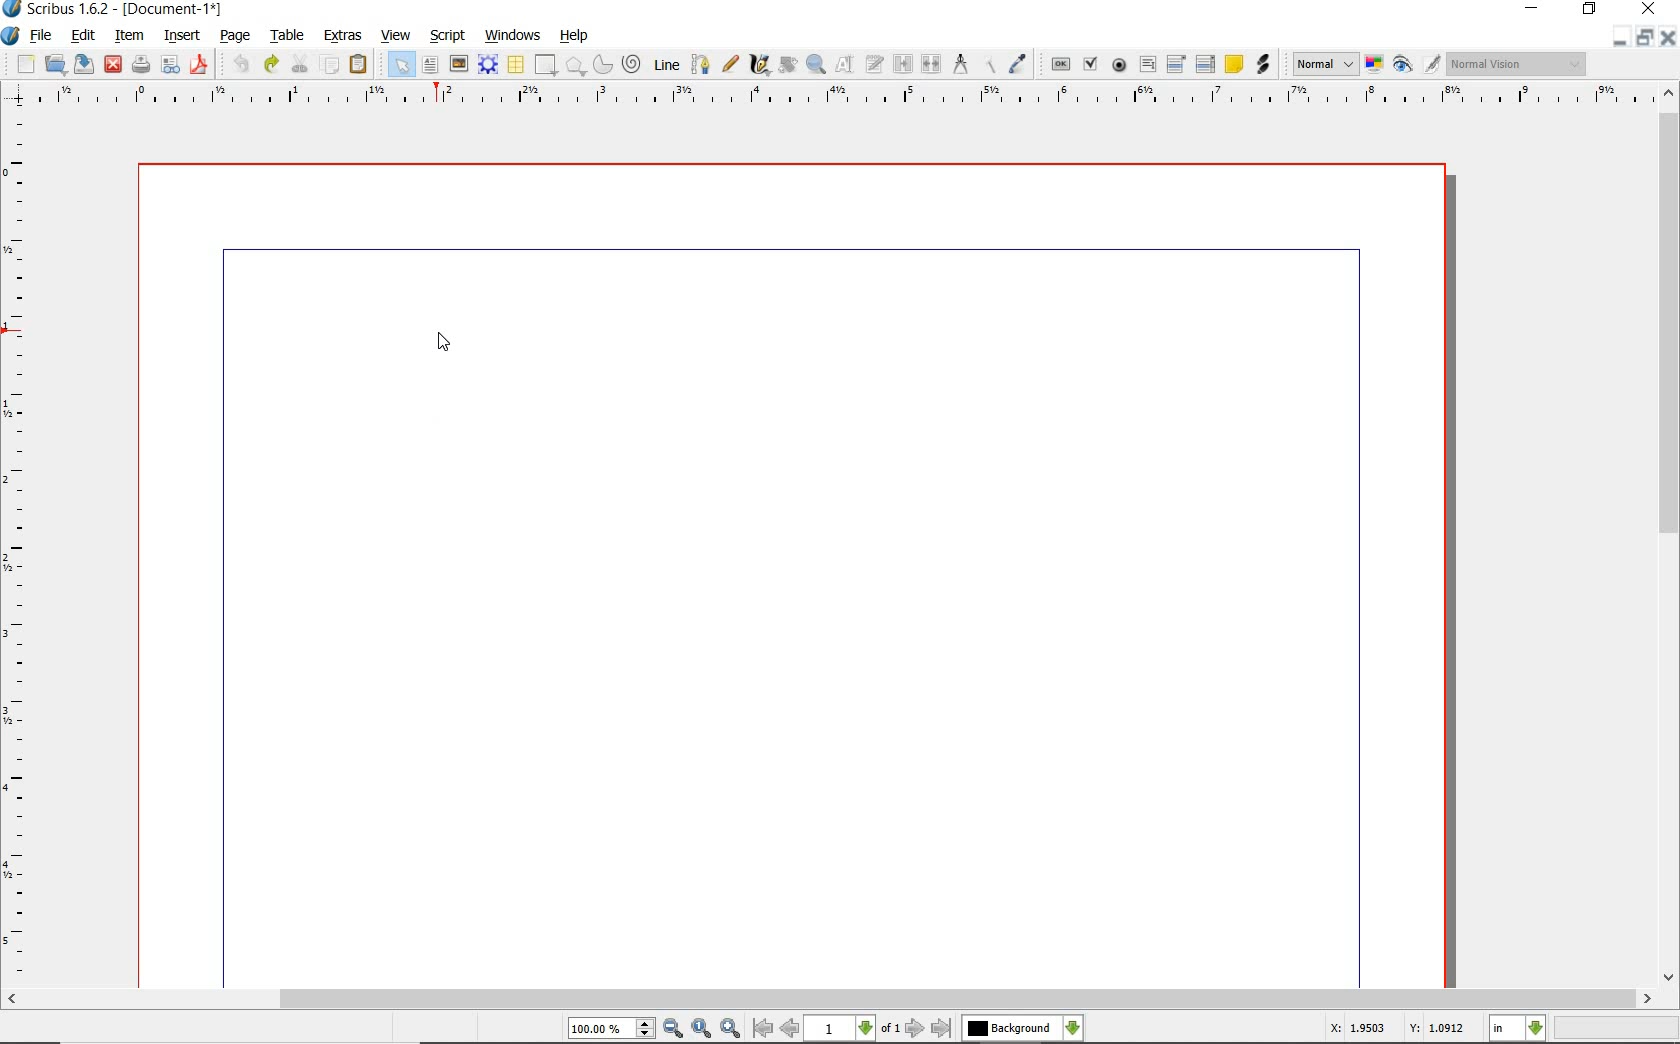 The height and width of the screenshot is (1044, 1680). What do you see at coordinates (444, 342) in the screenshot?
I see `cursor` at bounding box center [444, 342].